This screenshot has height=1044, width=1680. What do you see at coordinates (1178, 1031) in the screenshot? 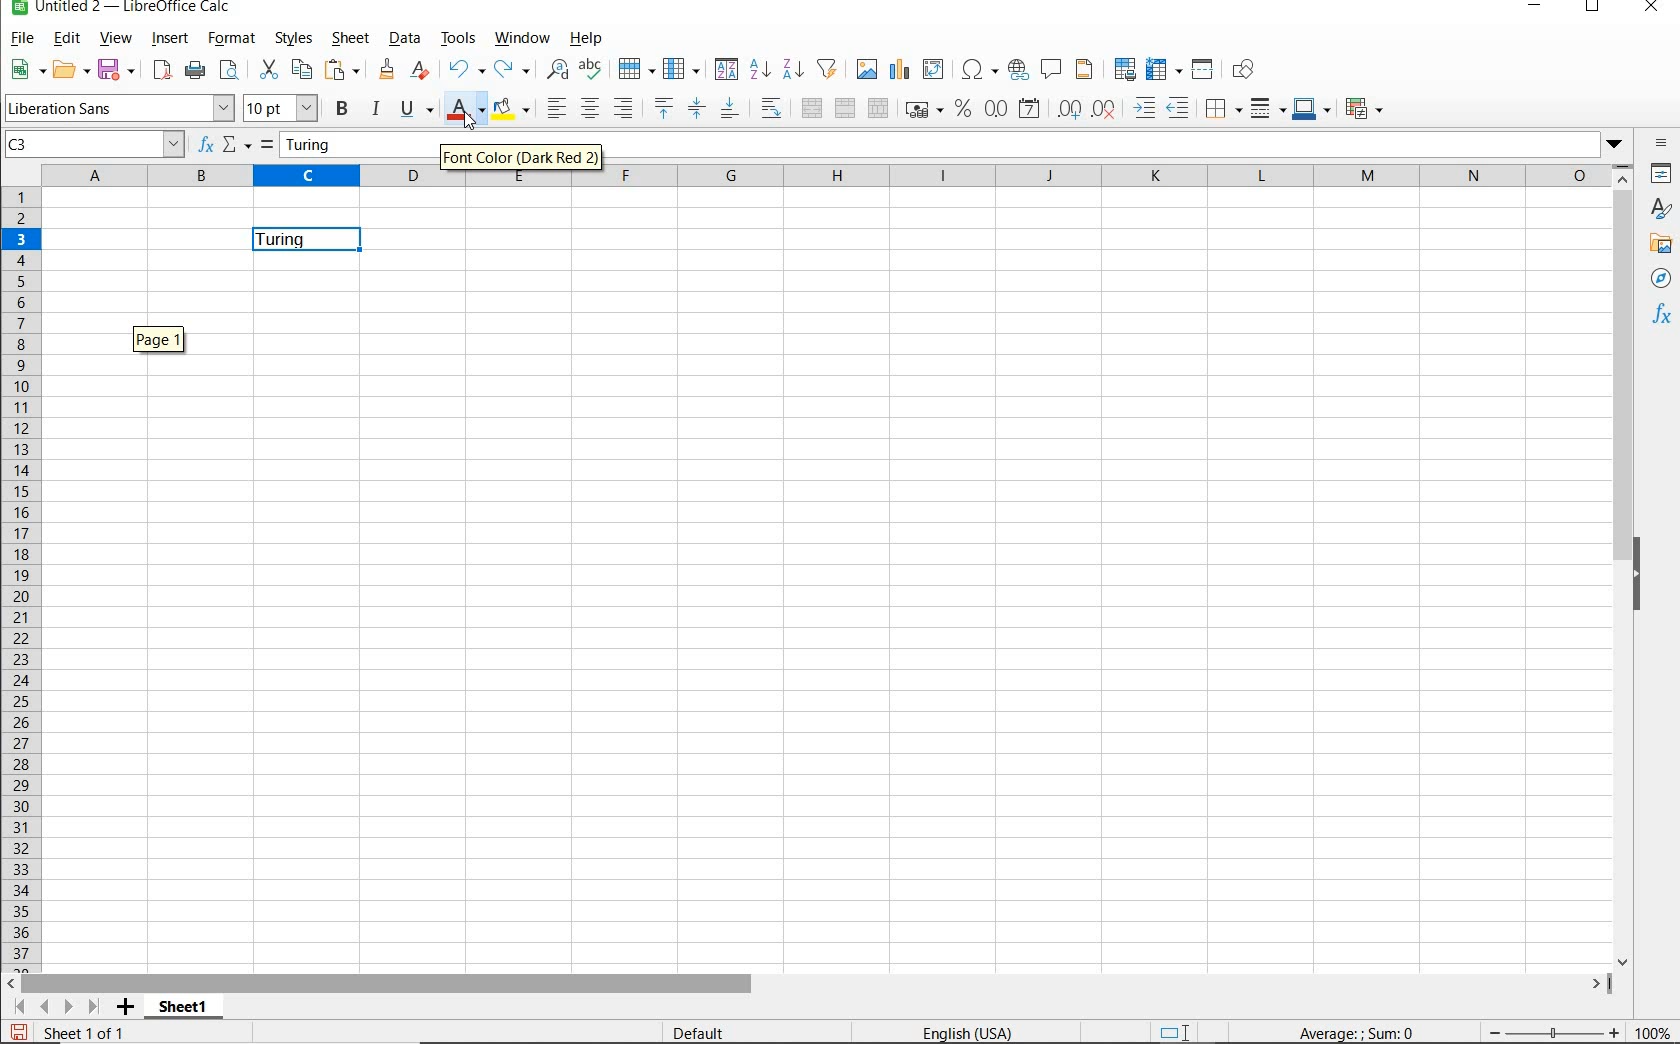
I see `STANDARD SELECTION` at bounding box center [1178, 1031].